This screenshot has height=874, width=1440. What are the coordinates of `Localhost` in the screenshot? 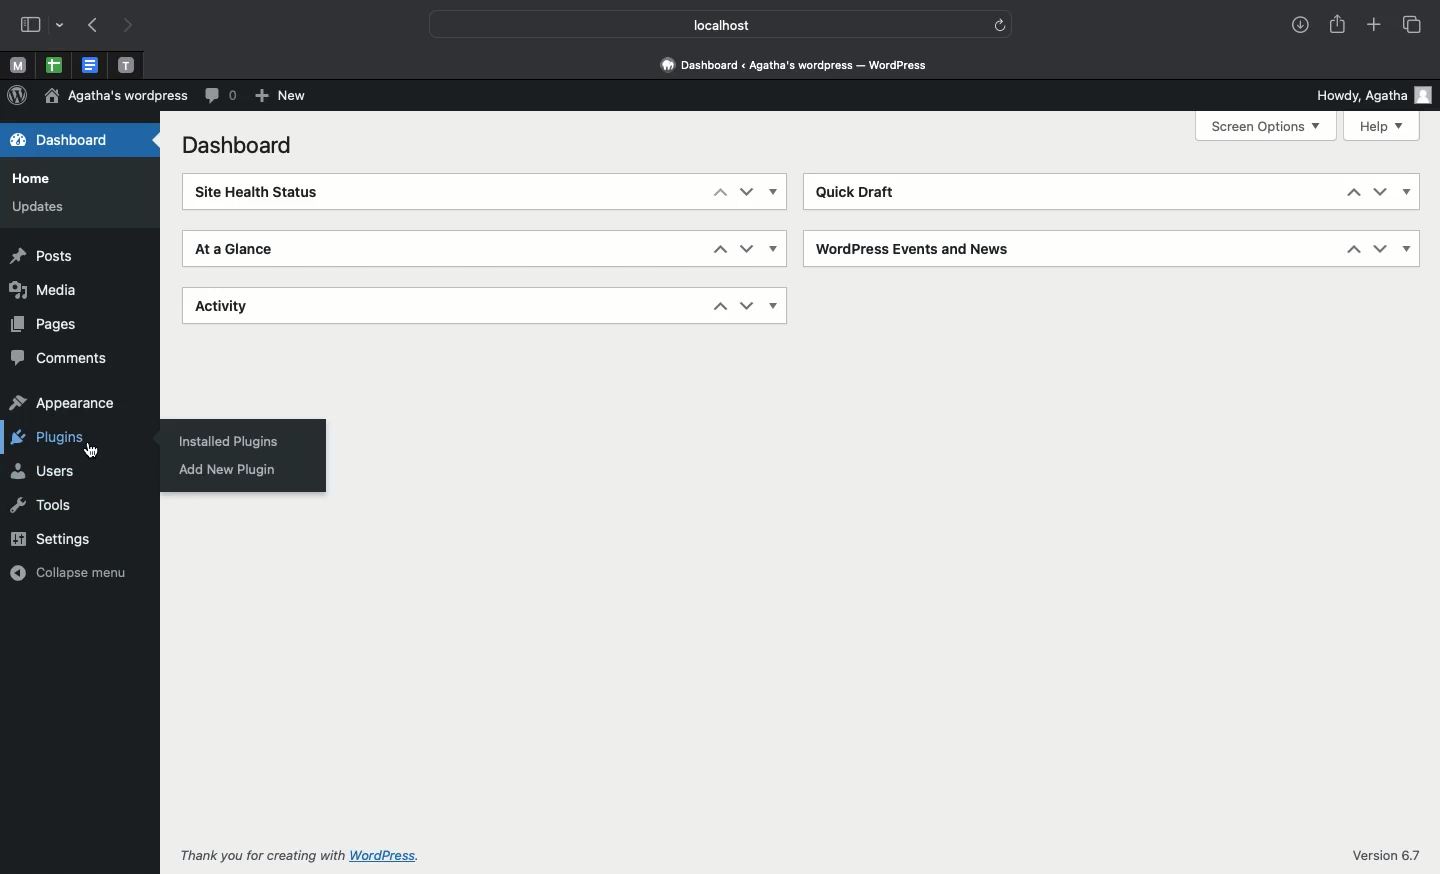 It's located at (707, 24).